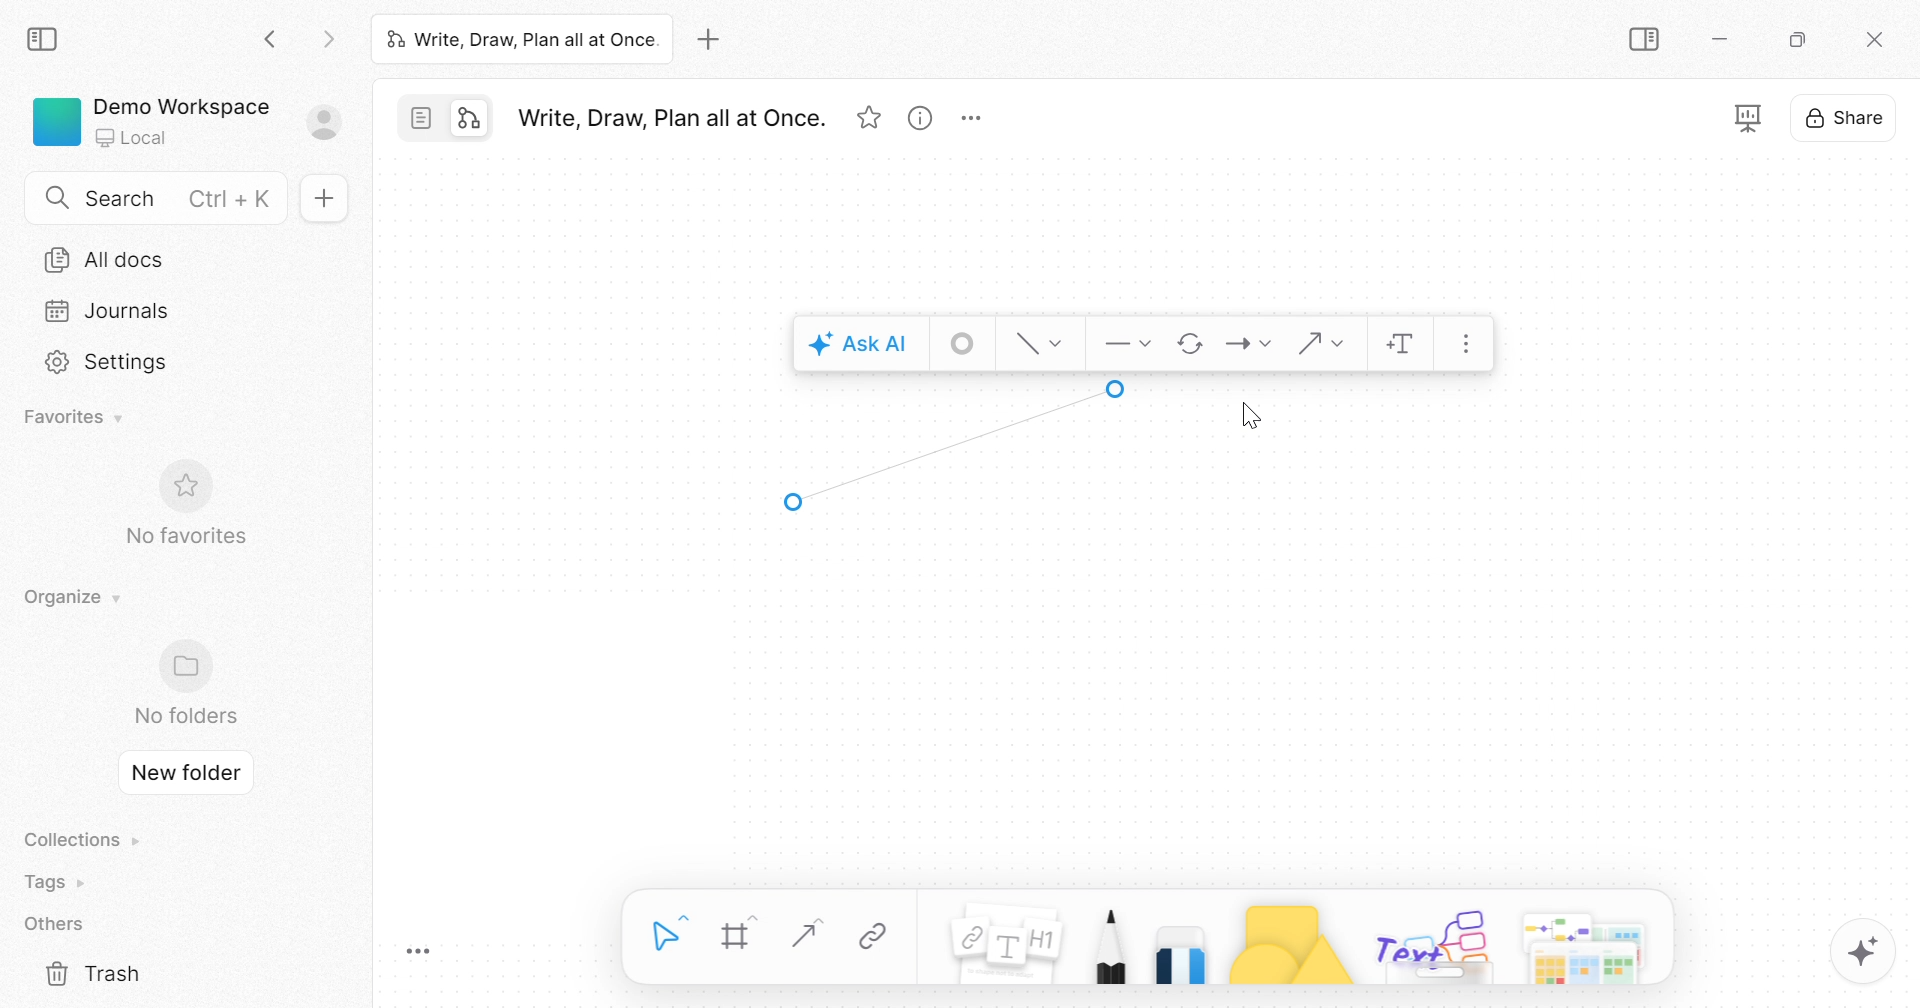 Image resolution: width=1920 pixels, height=1008 pixels. What do you see at coordinates (1323, 342) in the screenshot?
I see `Connector shape` at bounding box center [1323, 342].